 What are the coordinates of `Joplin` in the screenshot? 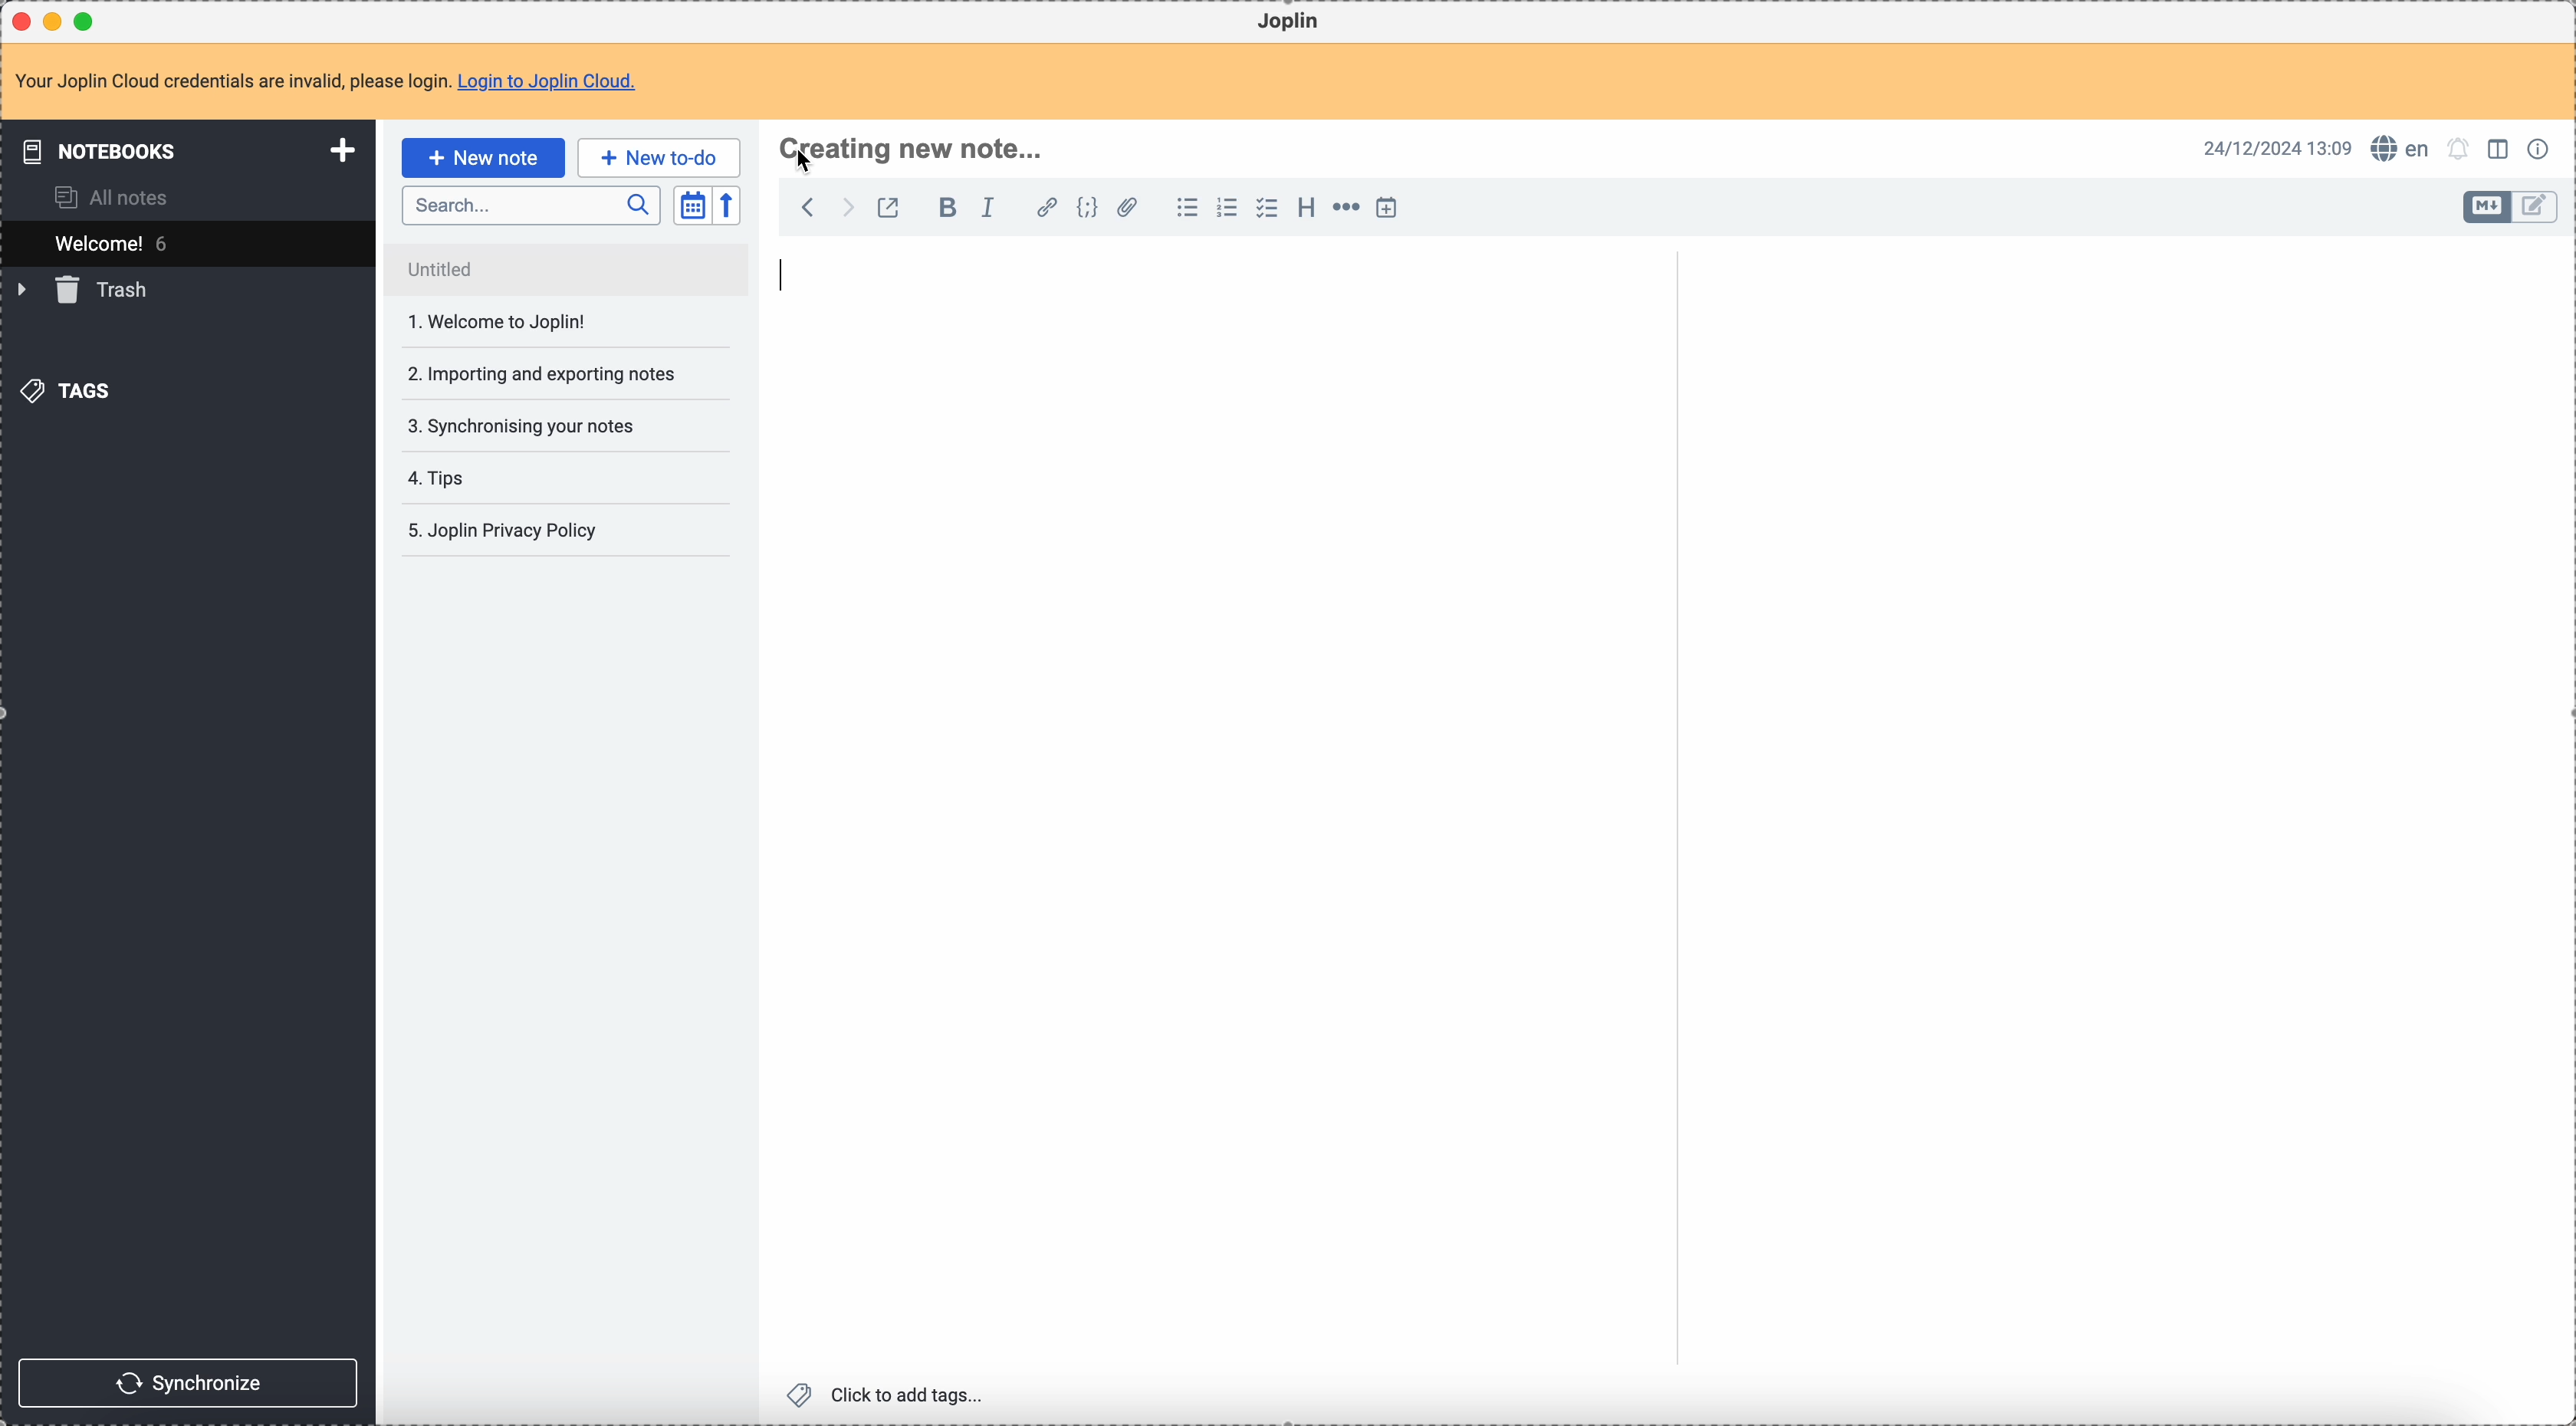 It's located at (1288, 22).